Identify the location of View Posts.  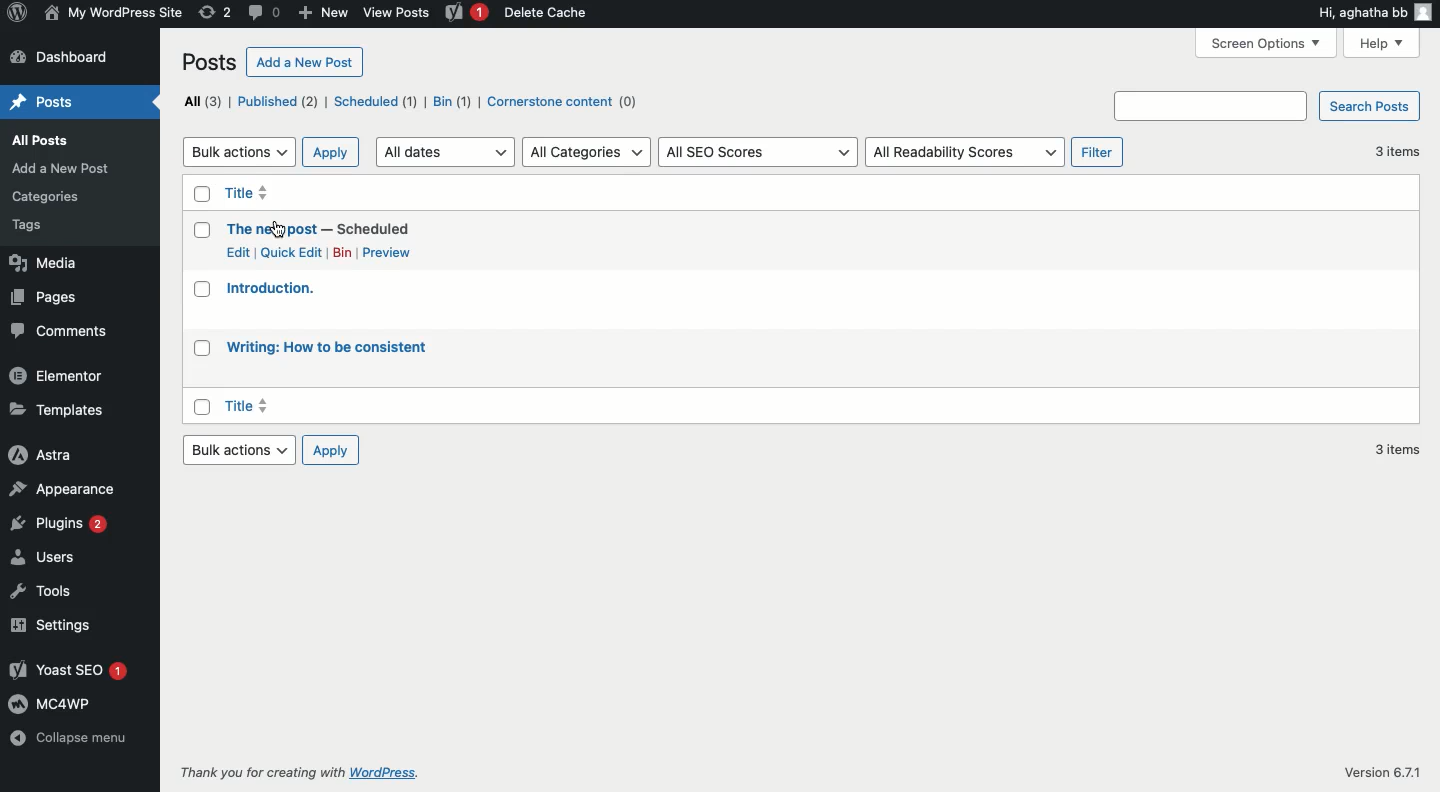
(398, 12).